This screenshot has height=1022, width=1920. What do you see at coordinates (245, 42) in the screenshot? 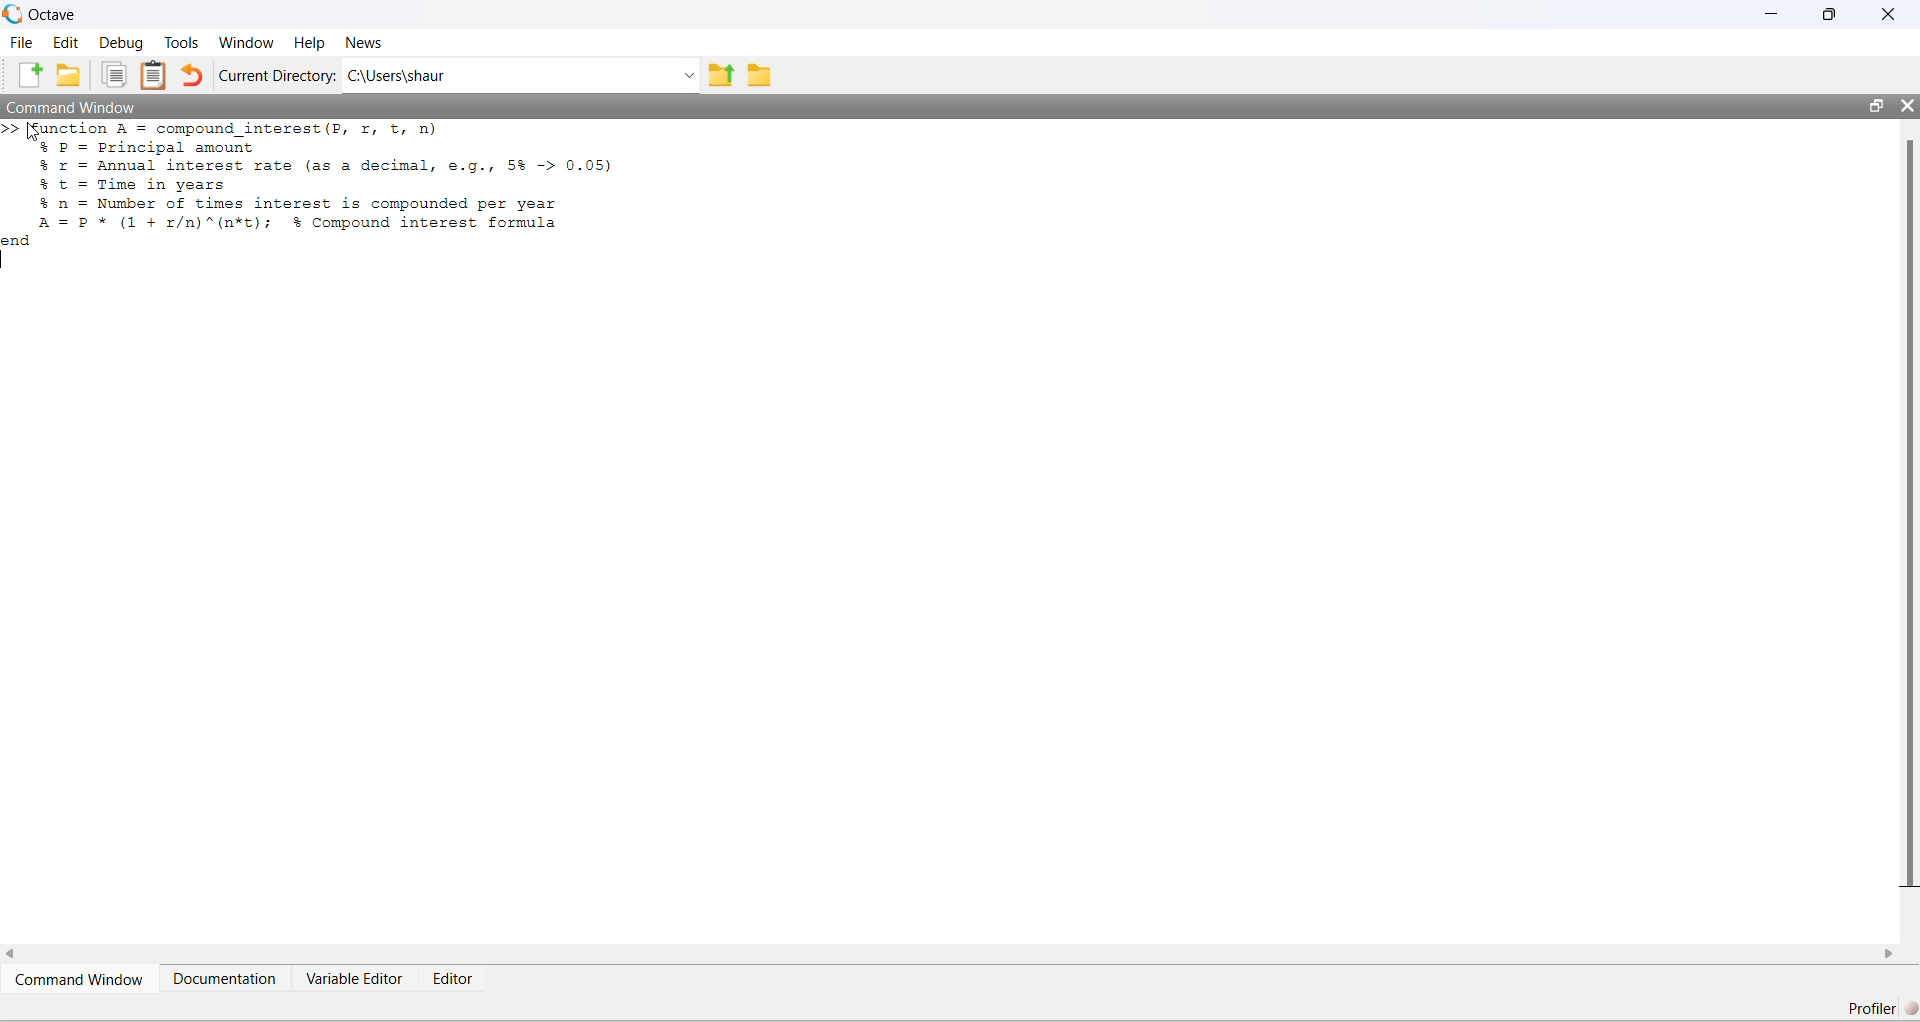
I see `Window` at bounding box center [245, 42].